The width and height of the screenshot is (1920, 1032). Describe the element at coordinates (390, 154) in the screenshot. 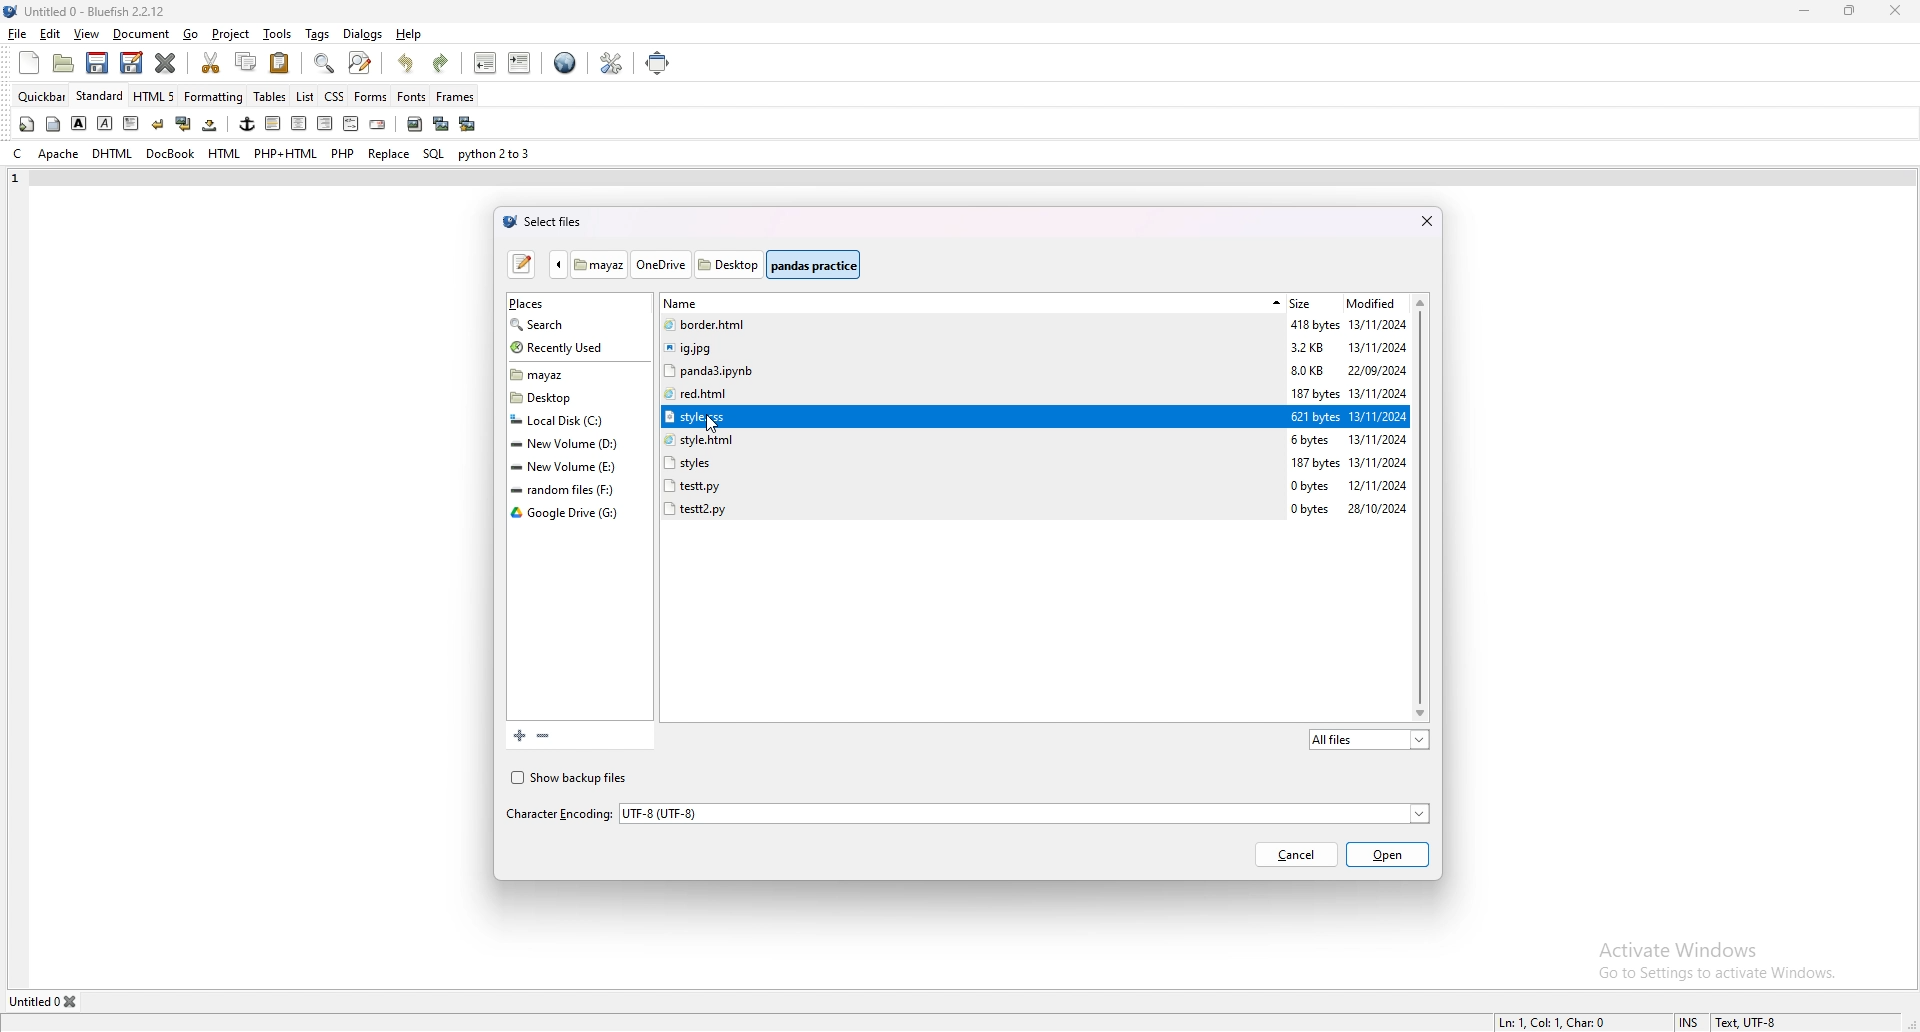

I see `replace` at that location.